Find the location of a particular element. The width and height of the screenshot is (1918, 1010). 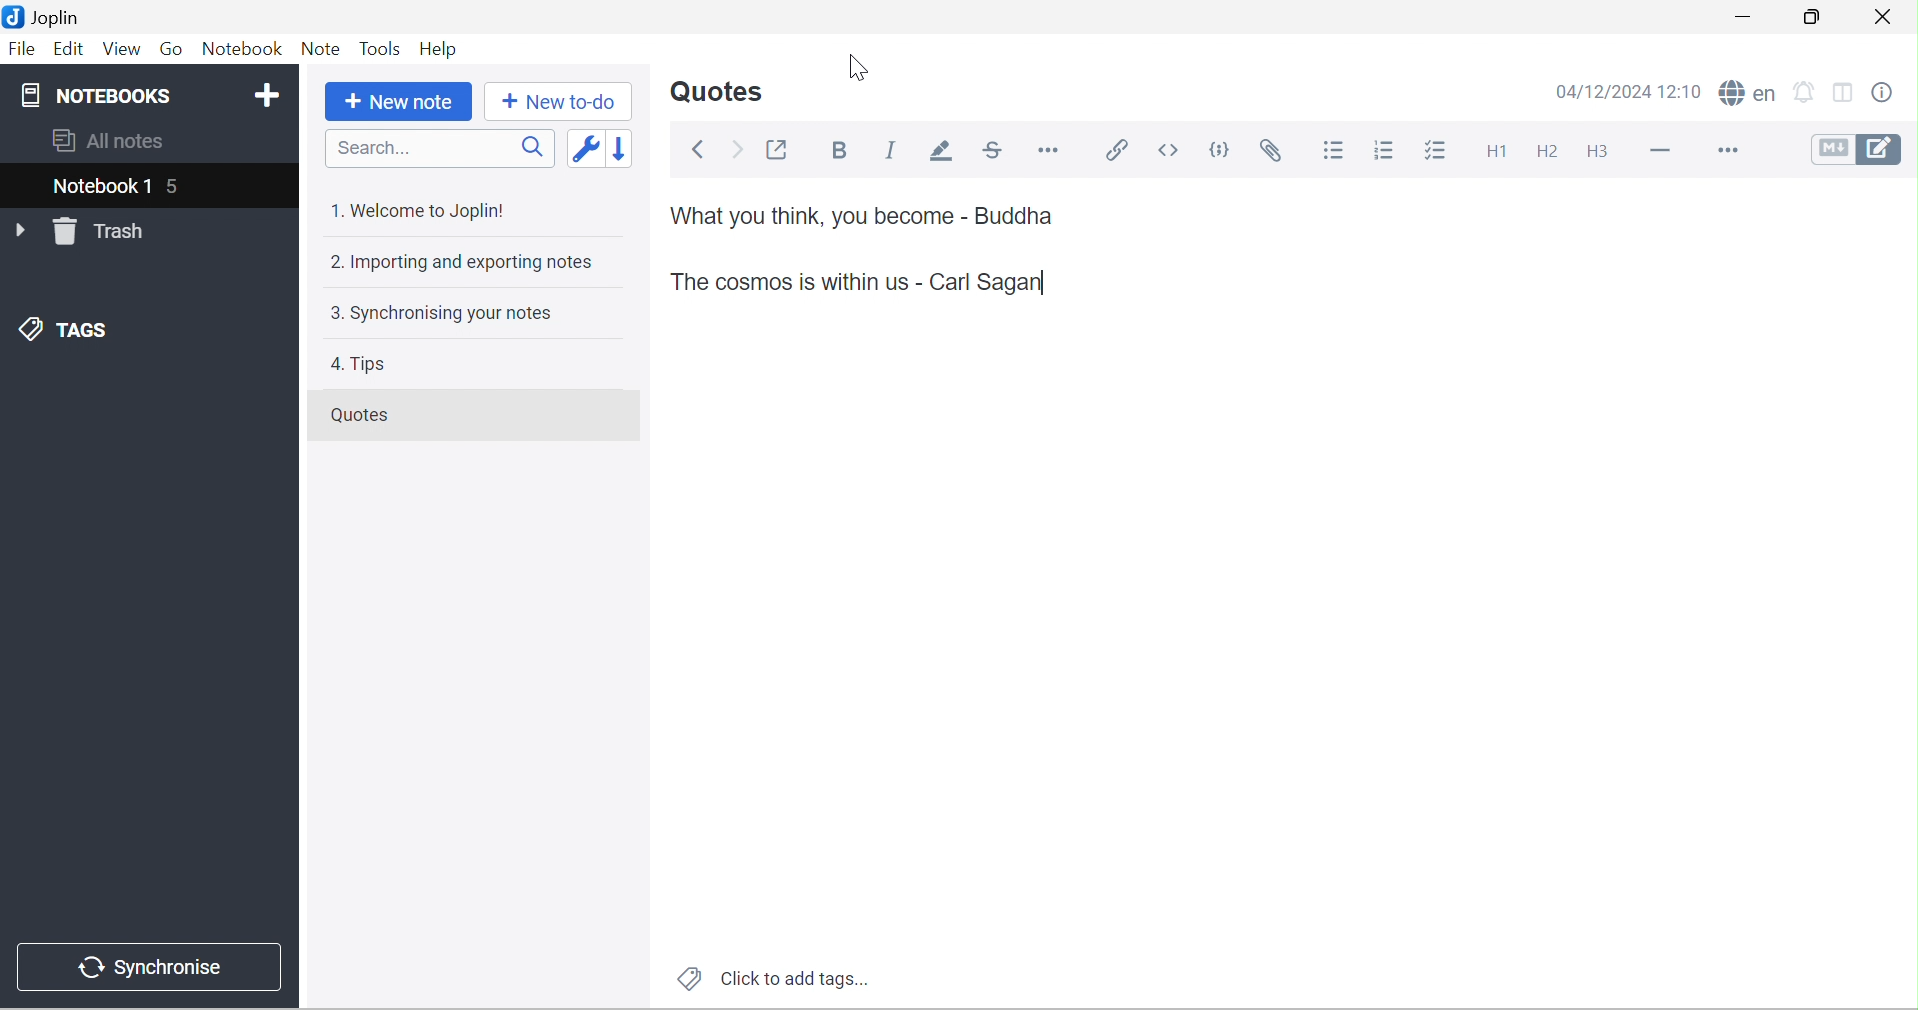

NOTEBOOKS is located at coordinates (101, 95).